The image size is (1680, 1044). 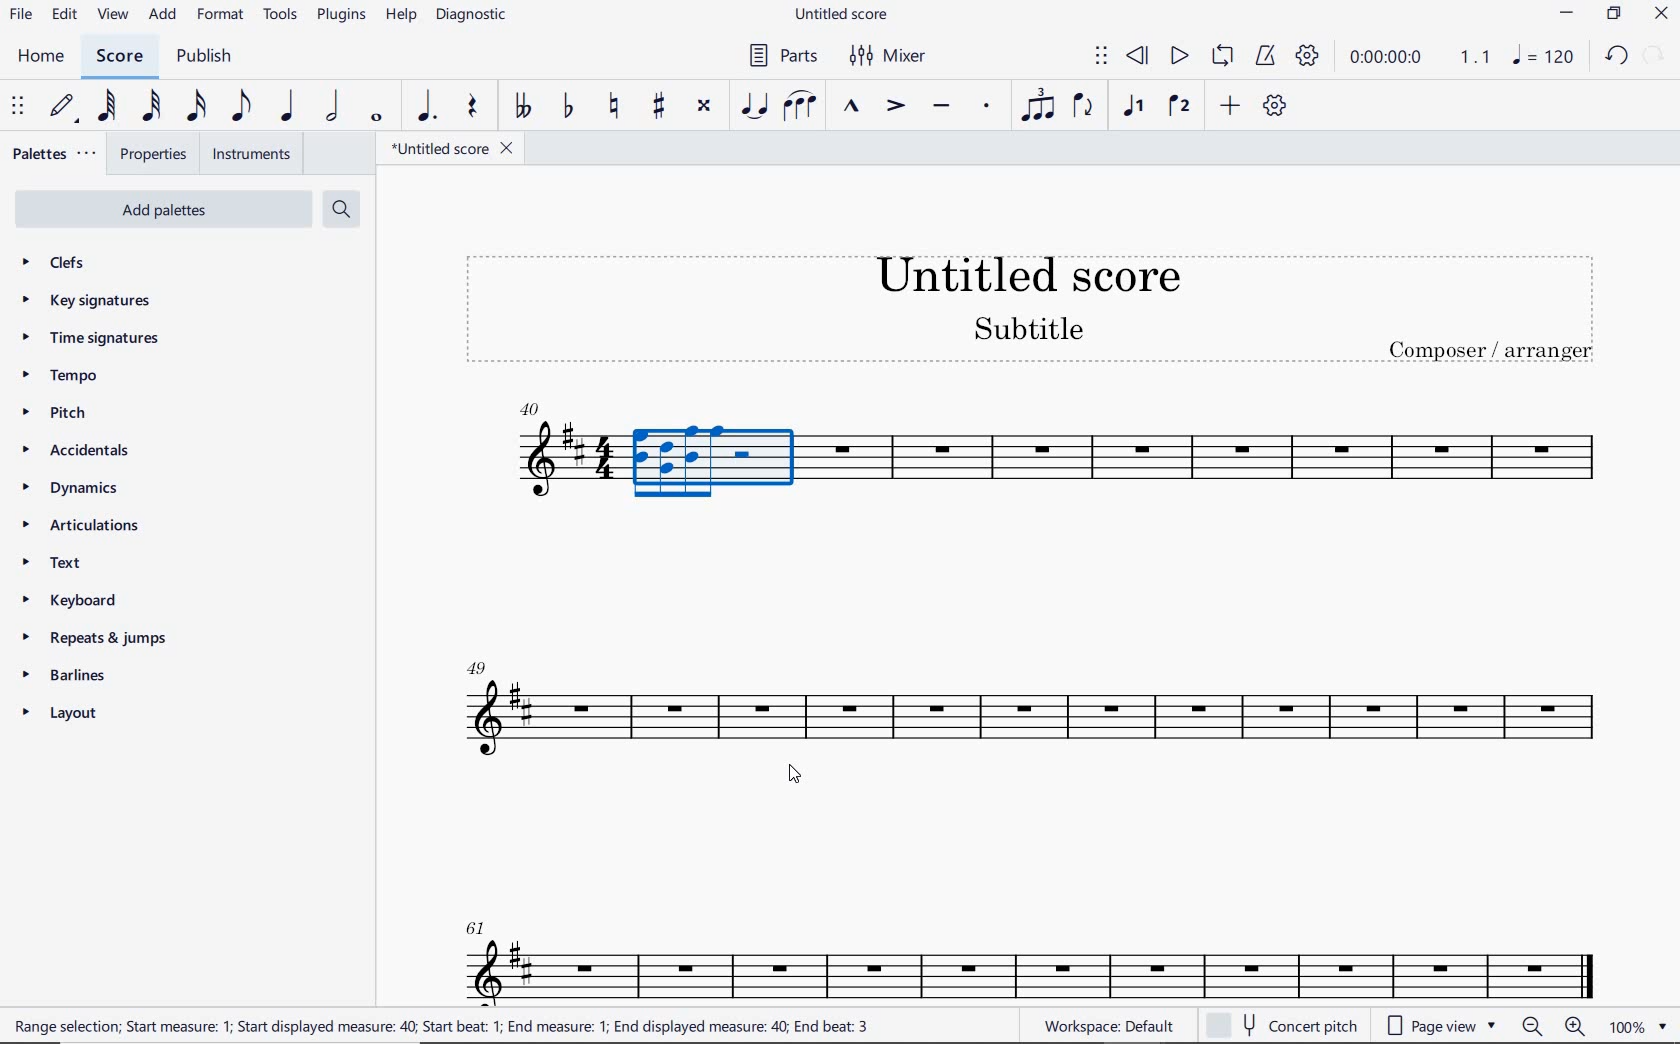 What do you see at coordinates (1108, 1028) in the screenshot?
I see `workspace default` at bounding box center [1108, 1028].